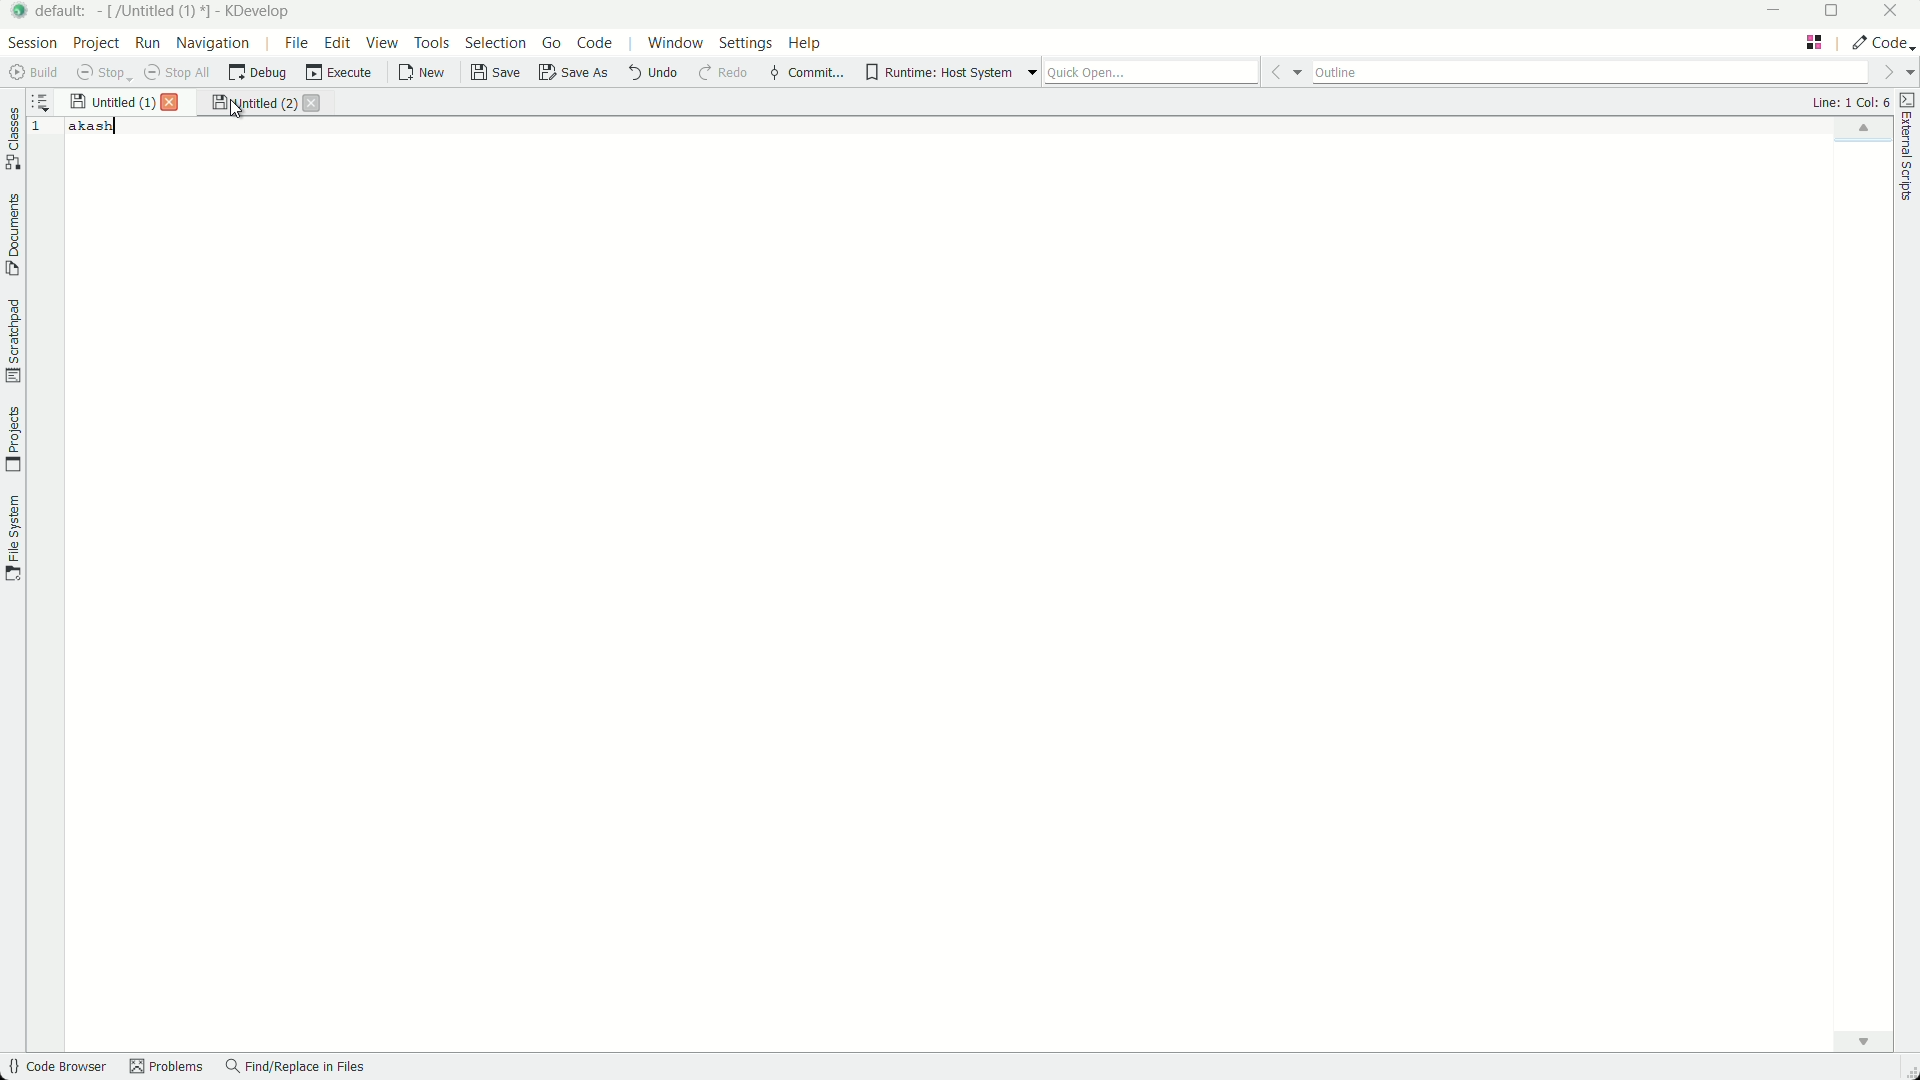 Image resolution: width=1920 pixels, height=1080 pixels. What do you see at coordinates (493, 43) in the screenshot?
I see `selection menu` at bounding box center [493, 43].